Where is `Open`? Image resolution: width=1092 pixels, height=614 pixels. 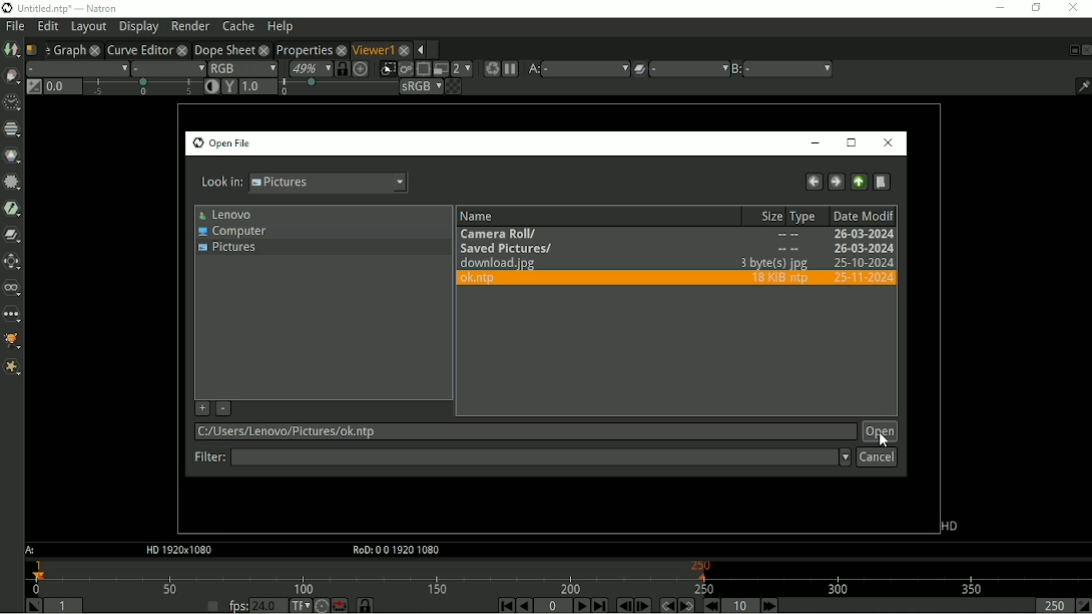
Open is located at coordinates (880, 431).